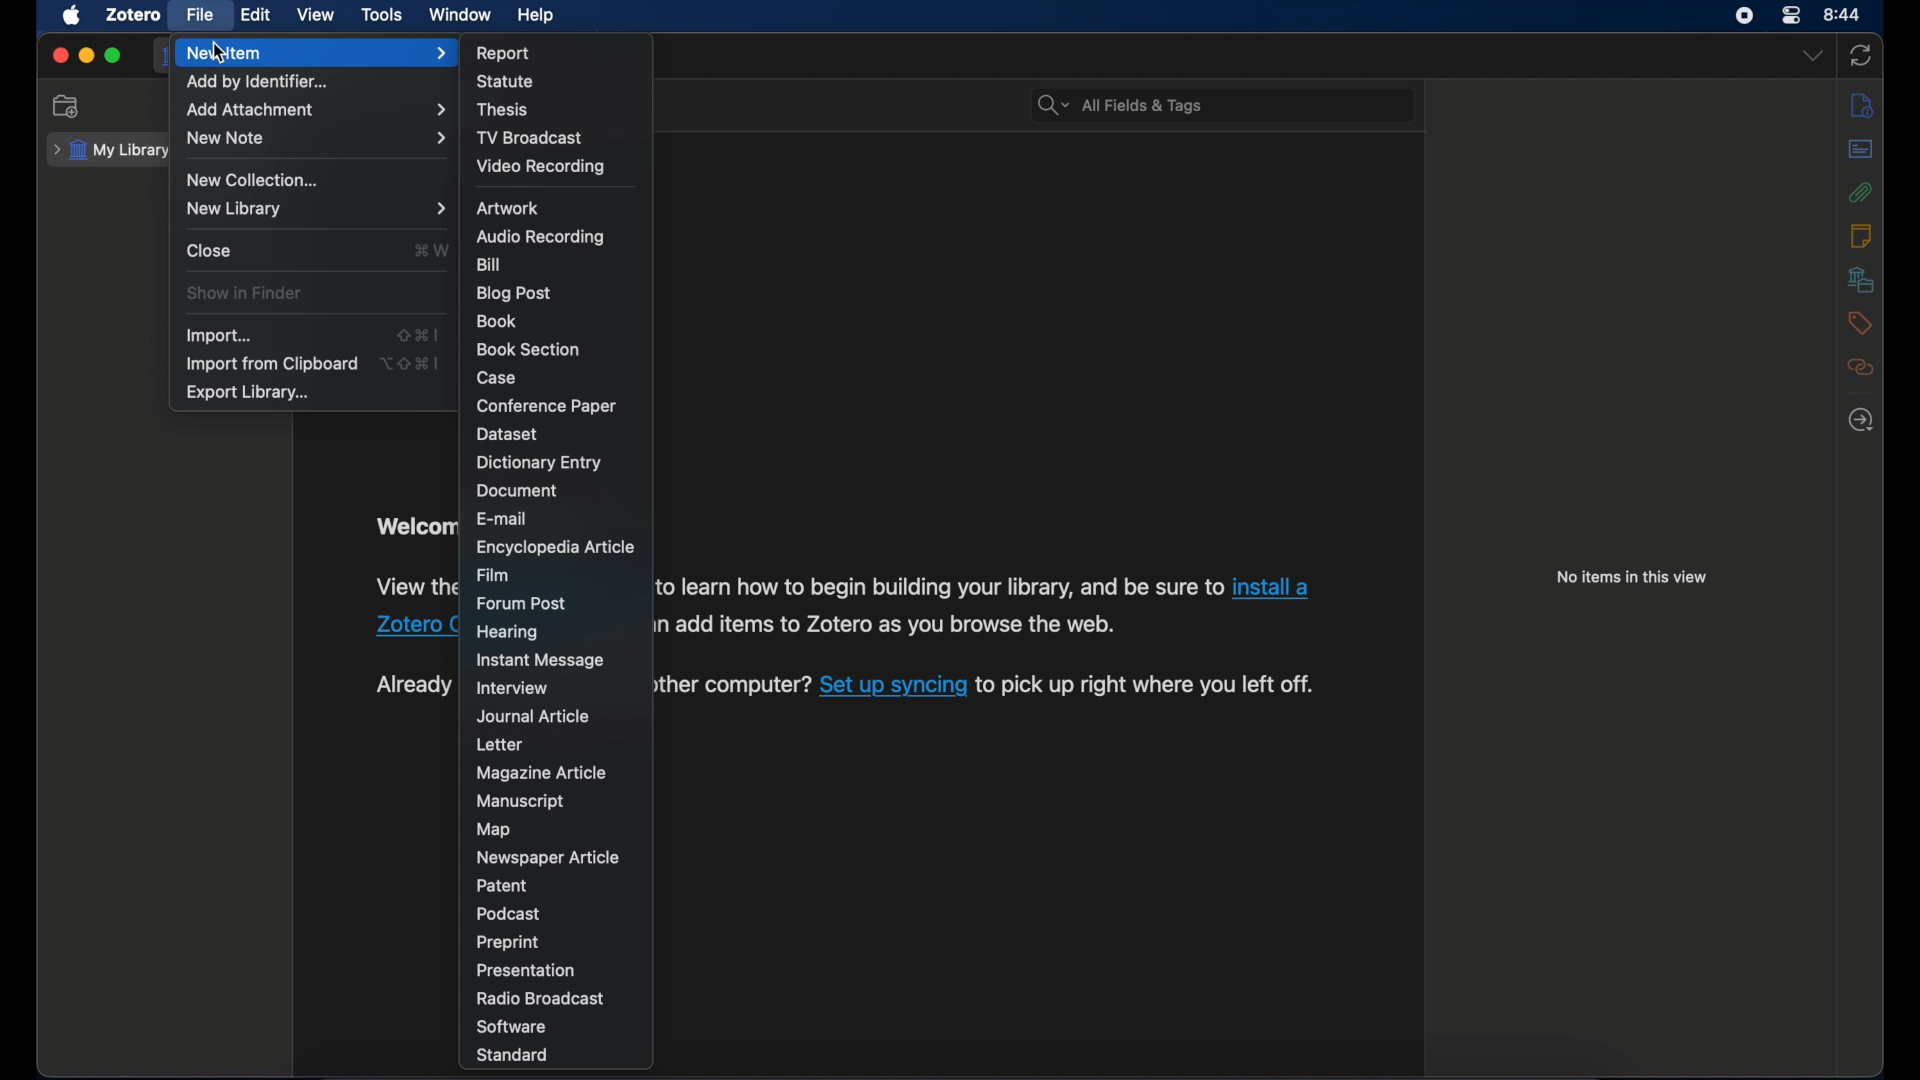 This screenshot has width=1920, height=1080. I want to click on blog post, so click(516, 293).